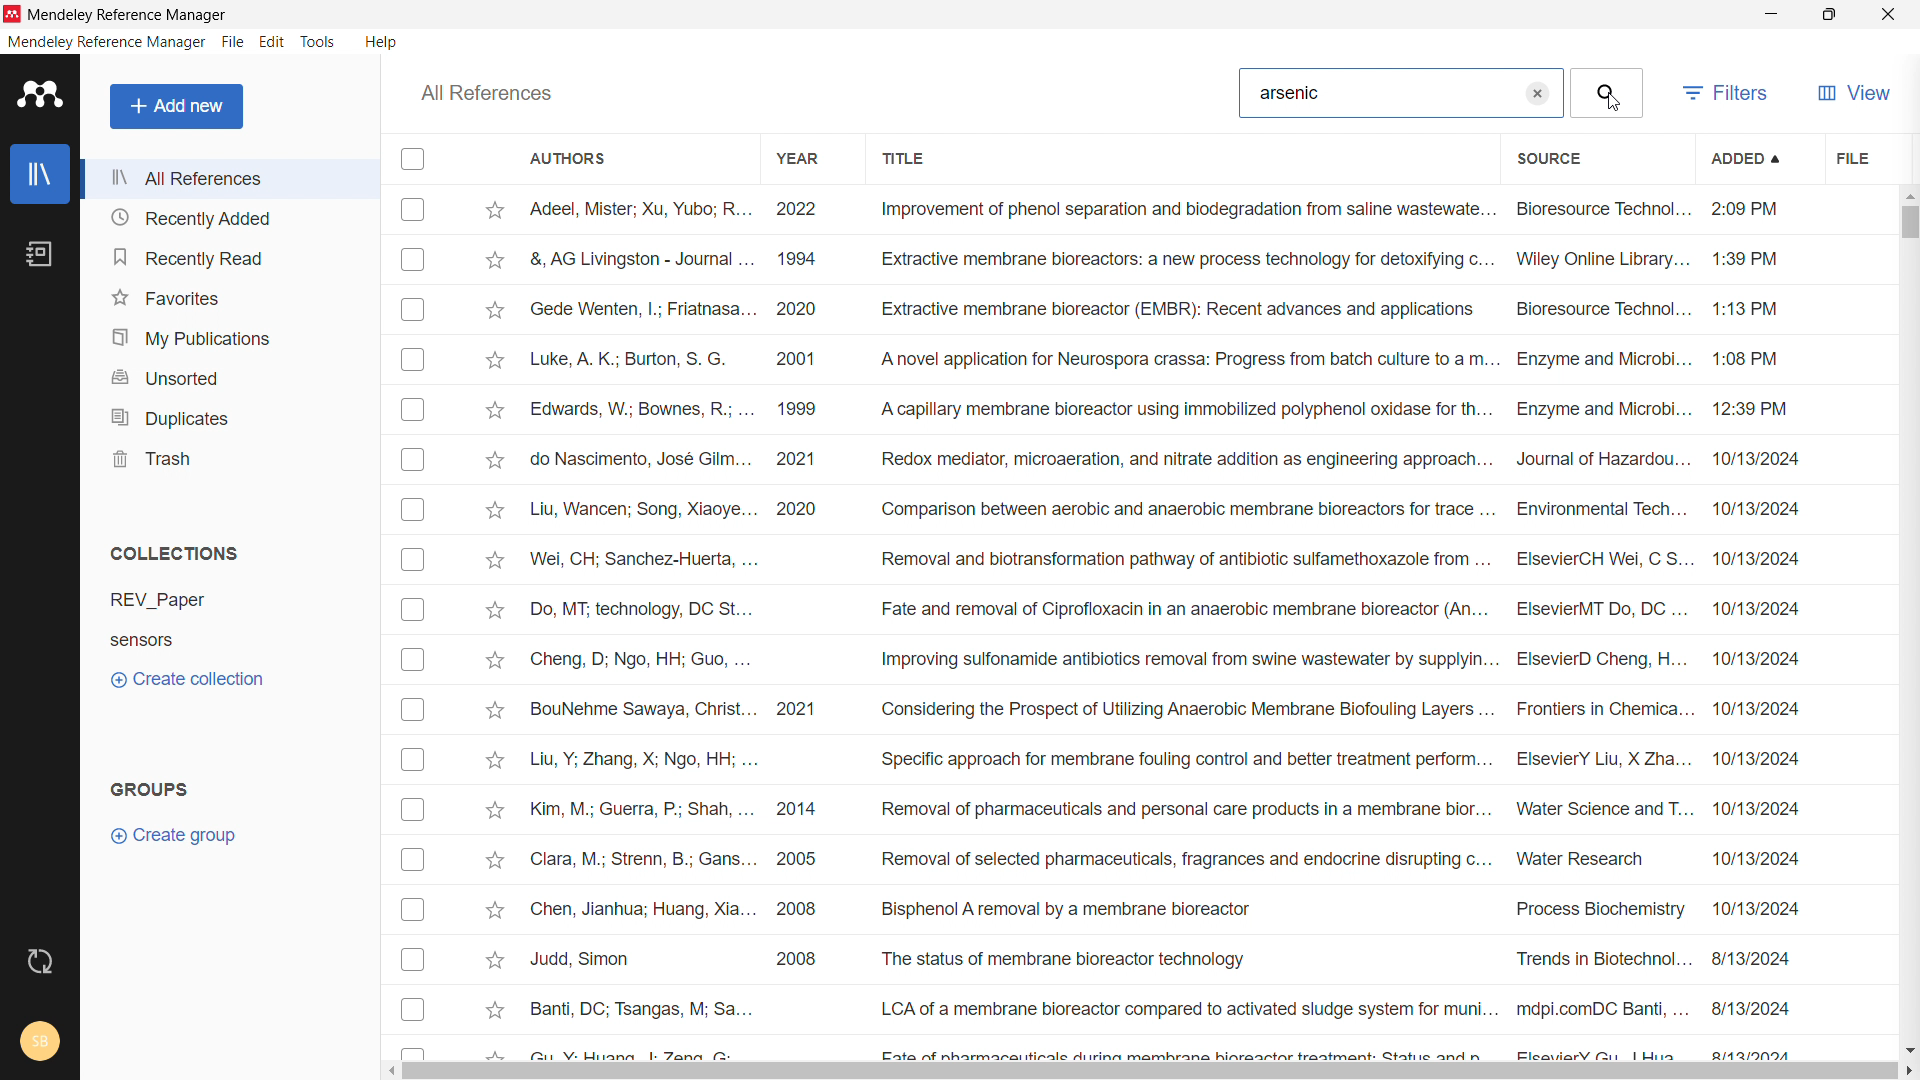 This screenshot has height=1080, width=1920. What do you see at coordinates (412, 1009) in the screenshot?
I see `Checkbox` at bounding box center [412, 1009].